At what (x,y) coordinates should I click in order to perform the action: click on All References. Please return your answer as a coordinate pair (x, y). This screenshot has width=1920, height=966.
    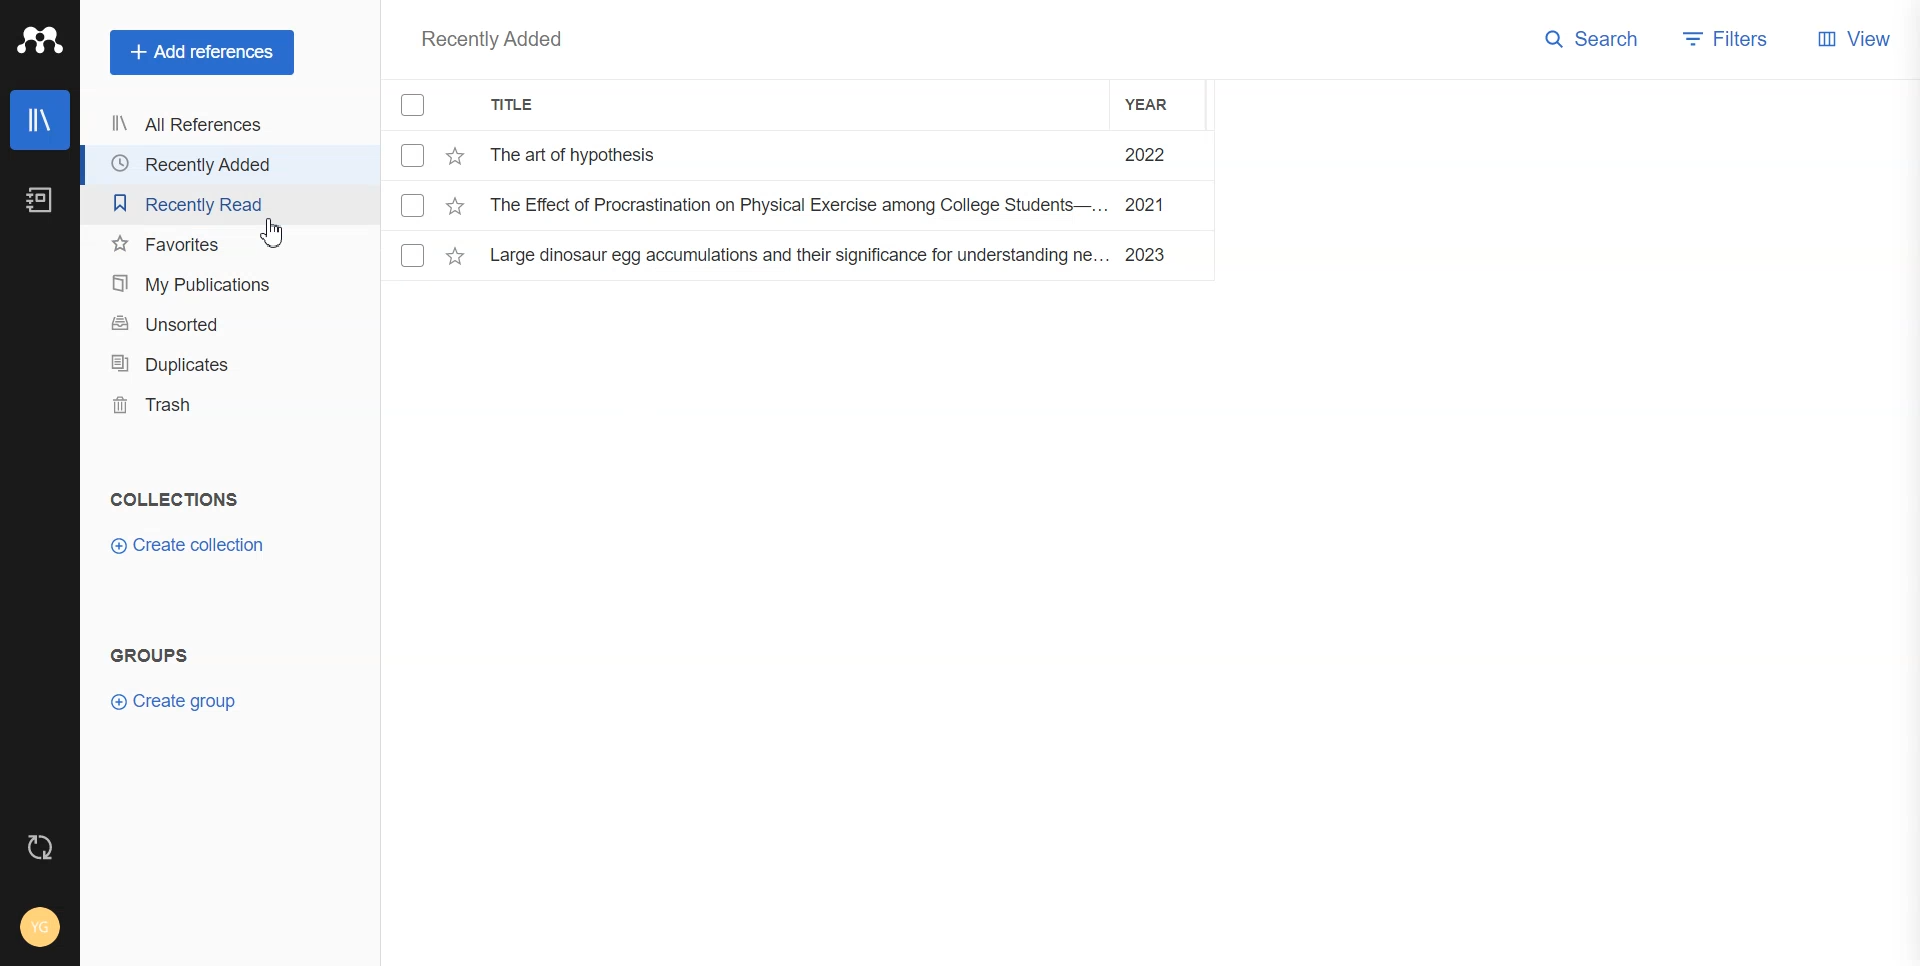
    Looking at the image, I should click on (206, 126).